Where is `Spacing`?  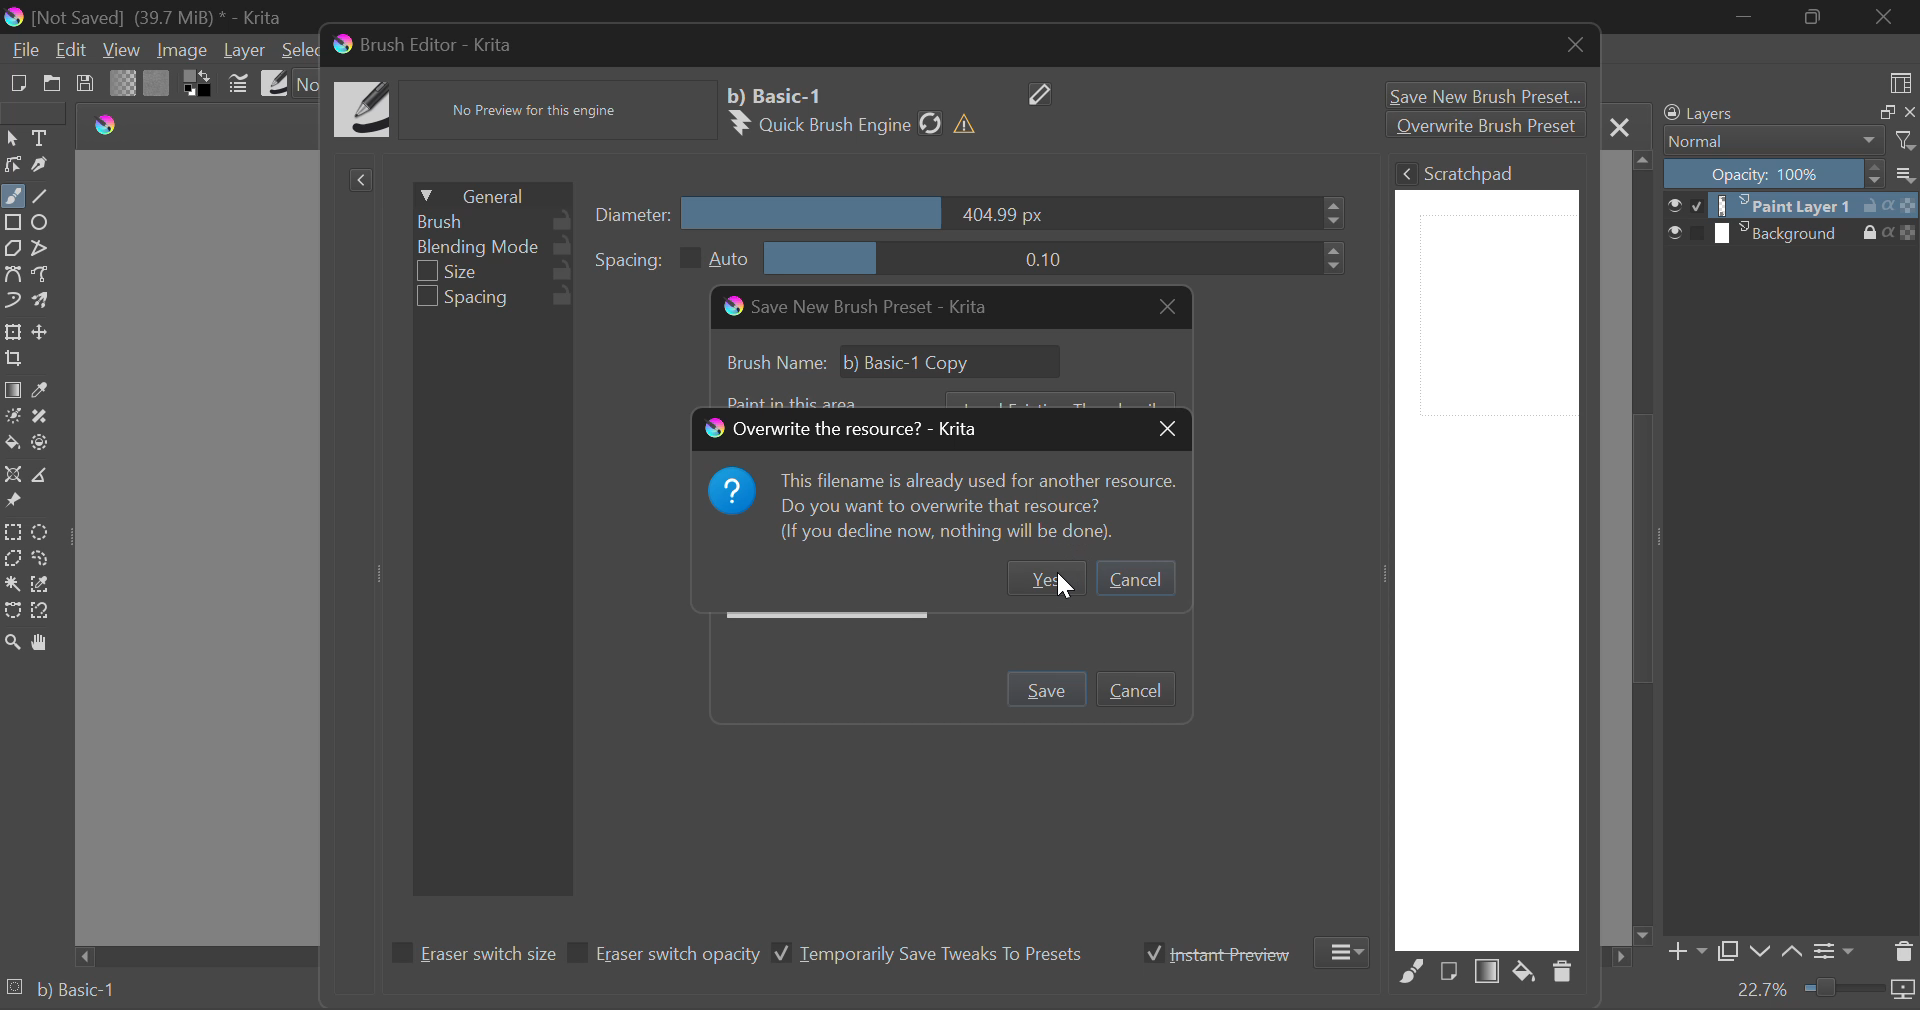 Spacing is located at coordinates (494, 299).